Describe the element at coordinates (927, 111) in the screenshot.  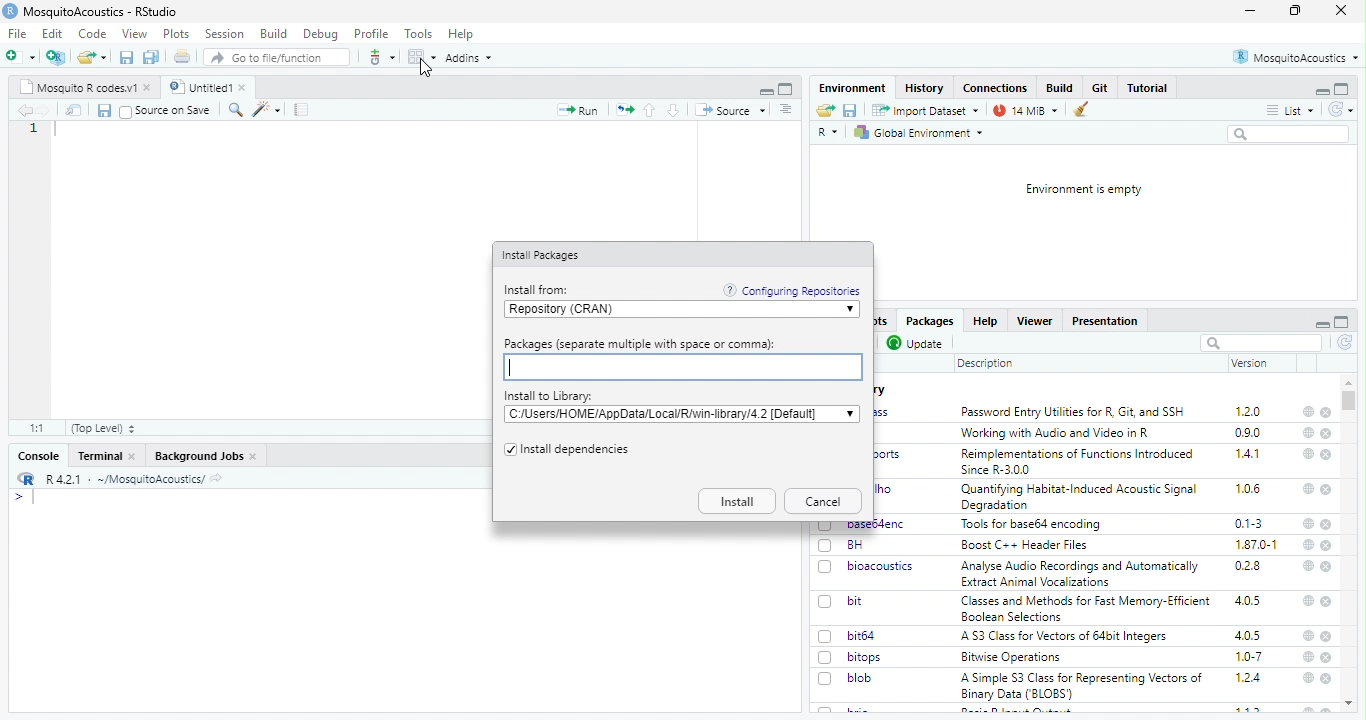
I see `Import Dataset` at that location.